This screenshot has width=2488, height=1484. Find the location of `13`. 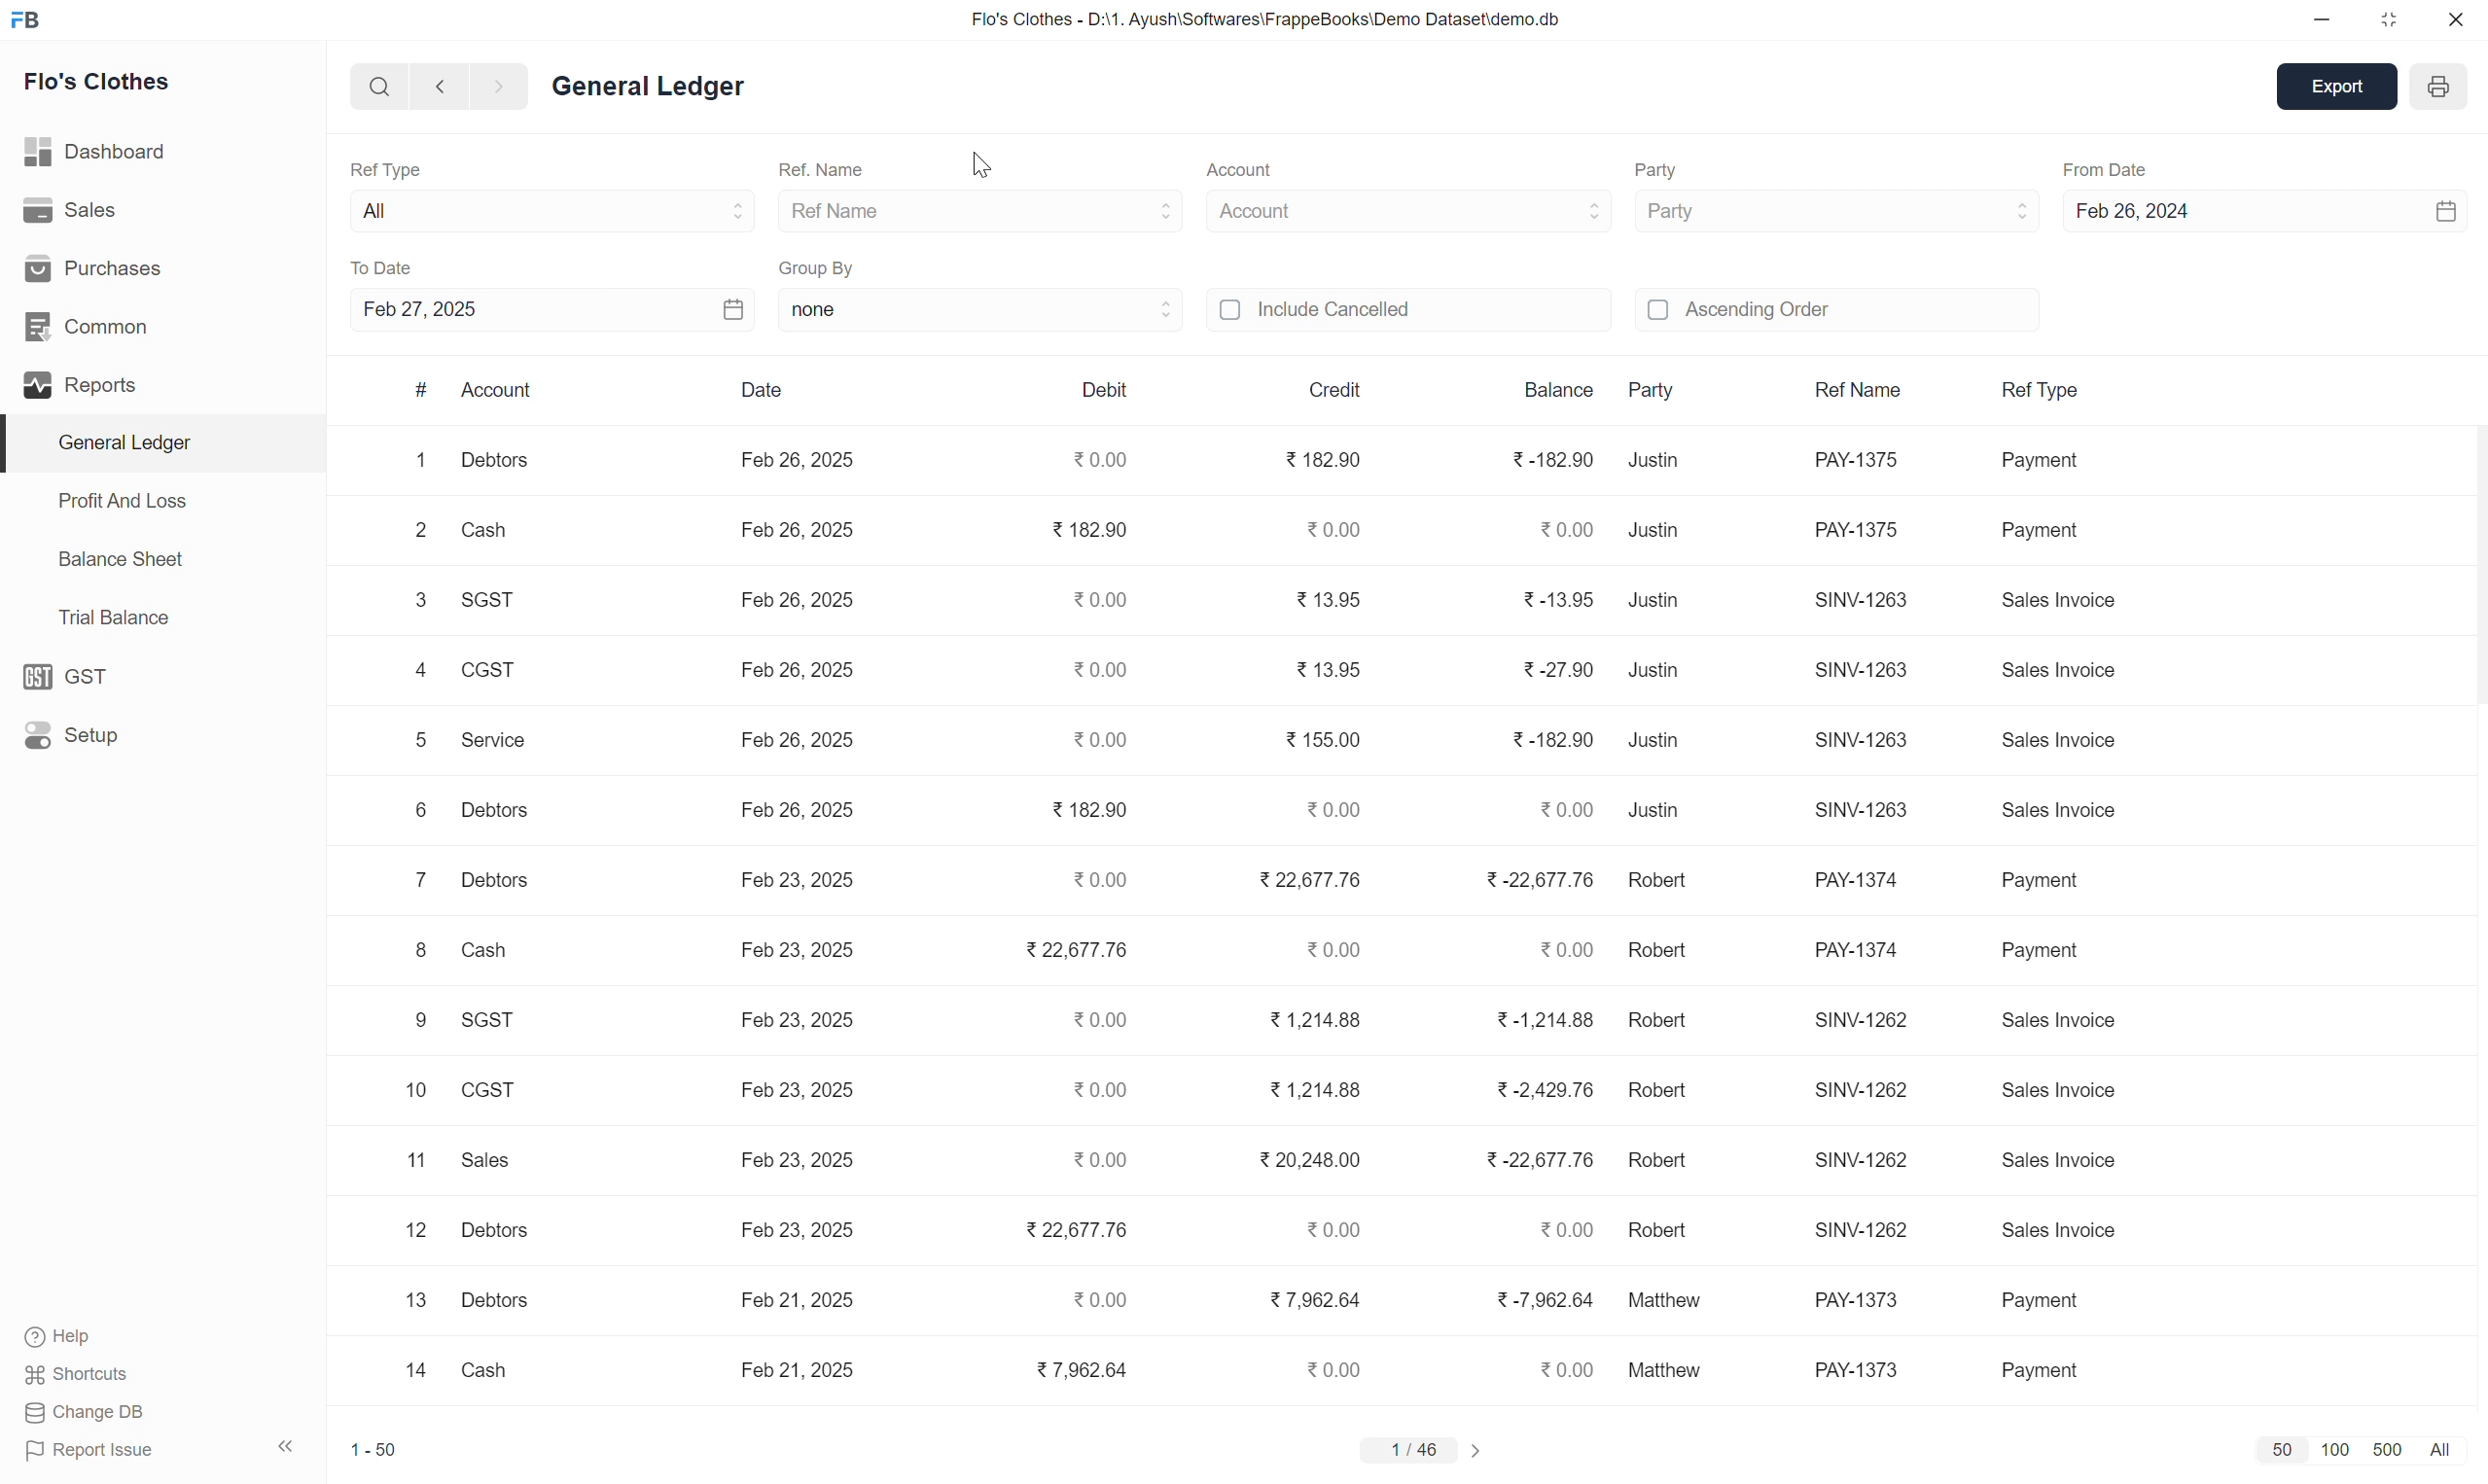

13 is located at coordinates (417, 1300).